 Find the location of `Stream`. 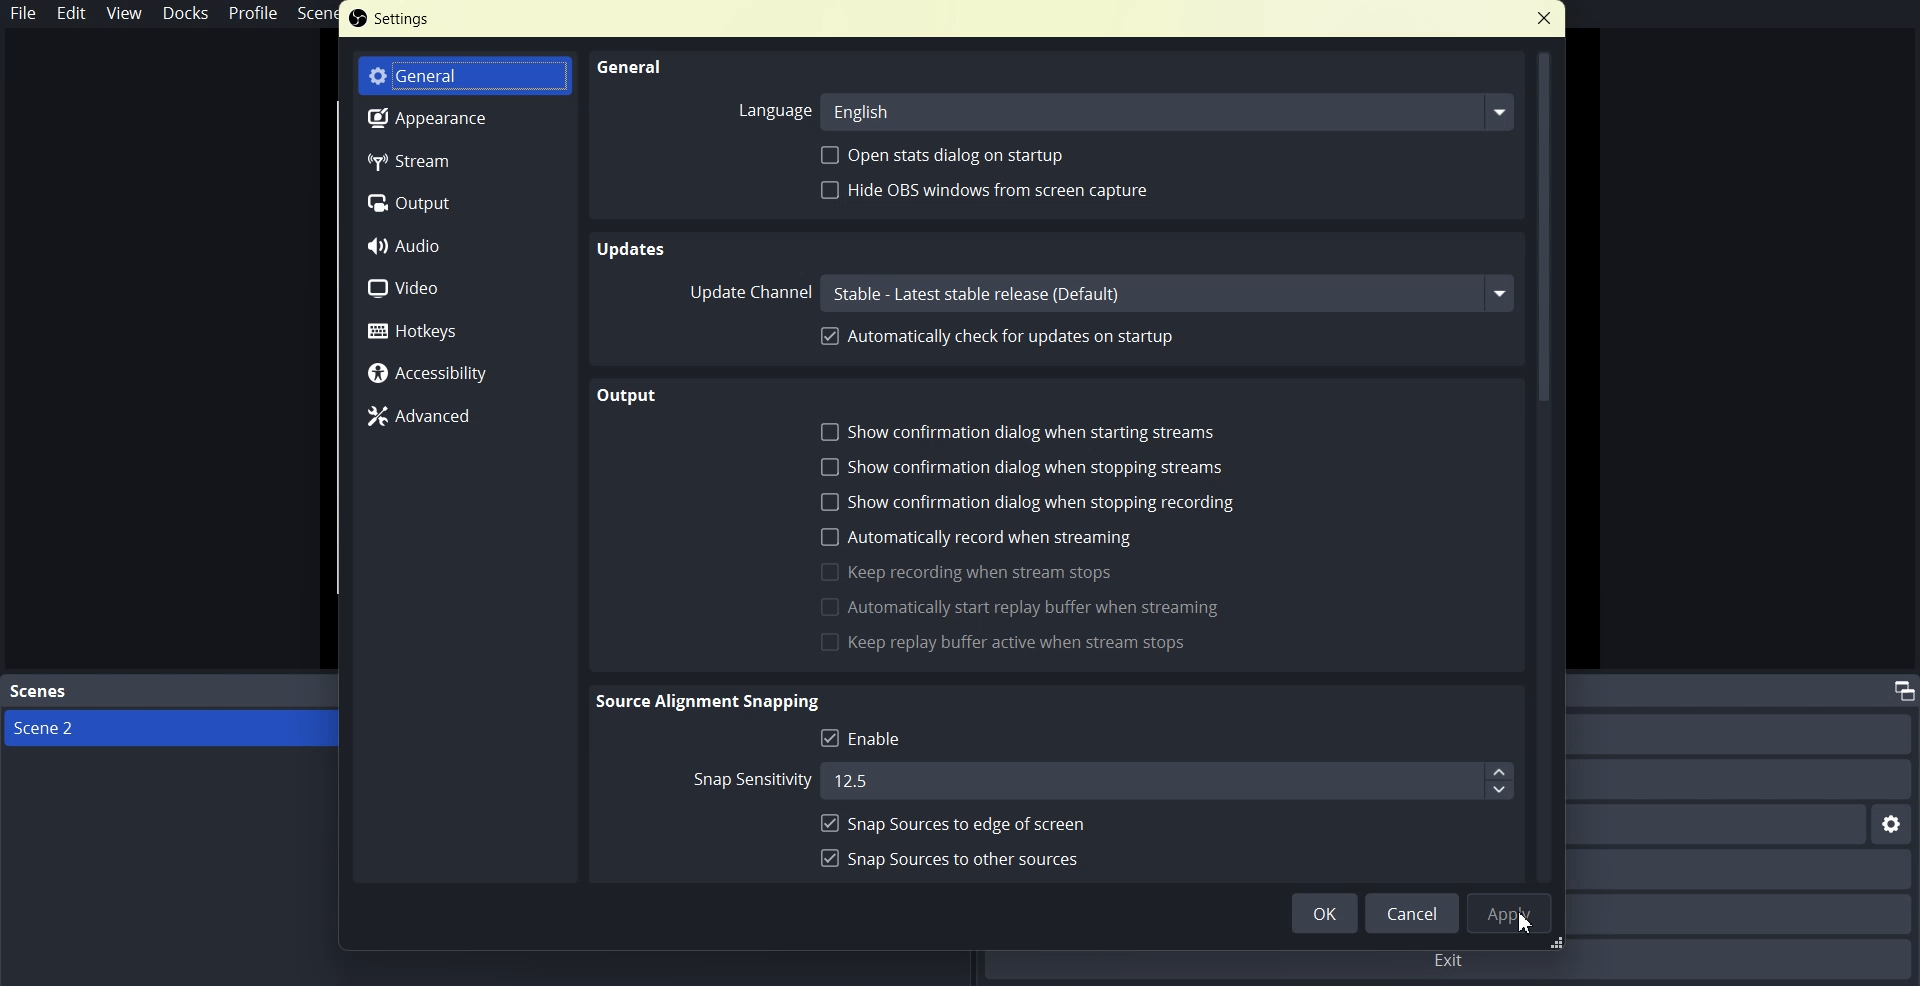

Stream is located at coordinates (467, 160).